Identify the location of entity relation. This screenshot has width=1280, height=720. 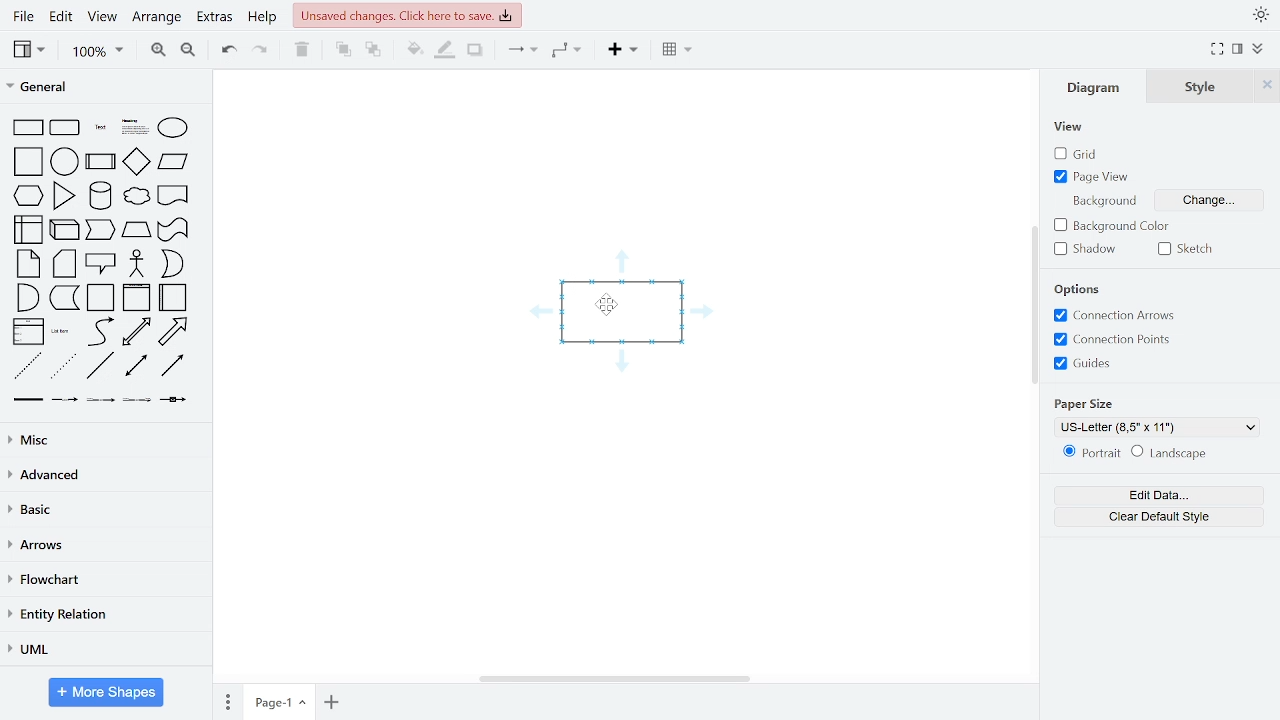
(106, 615).